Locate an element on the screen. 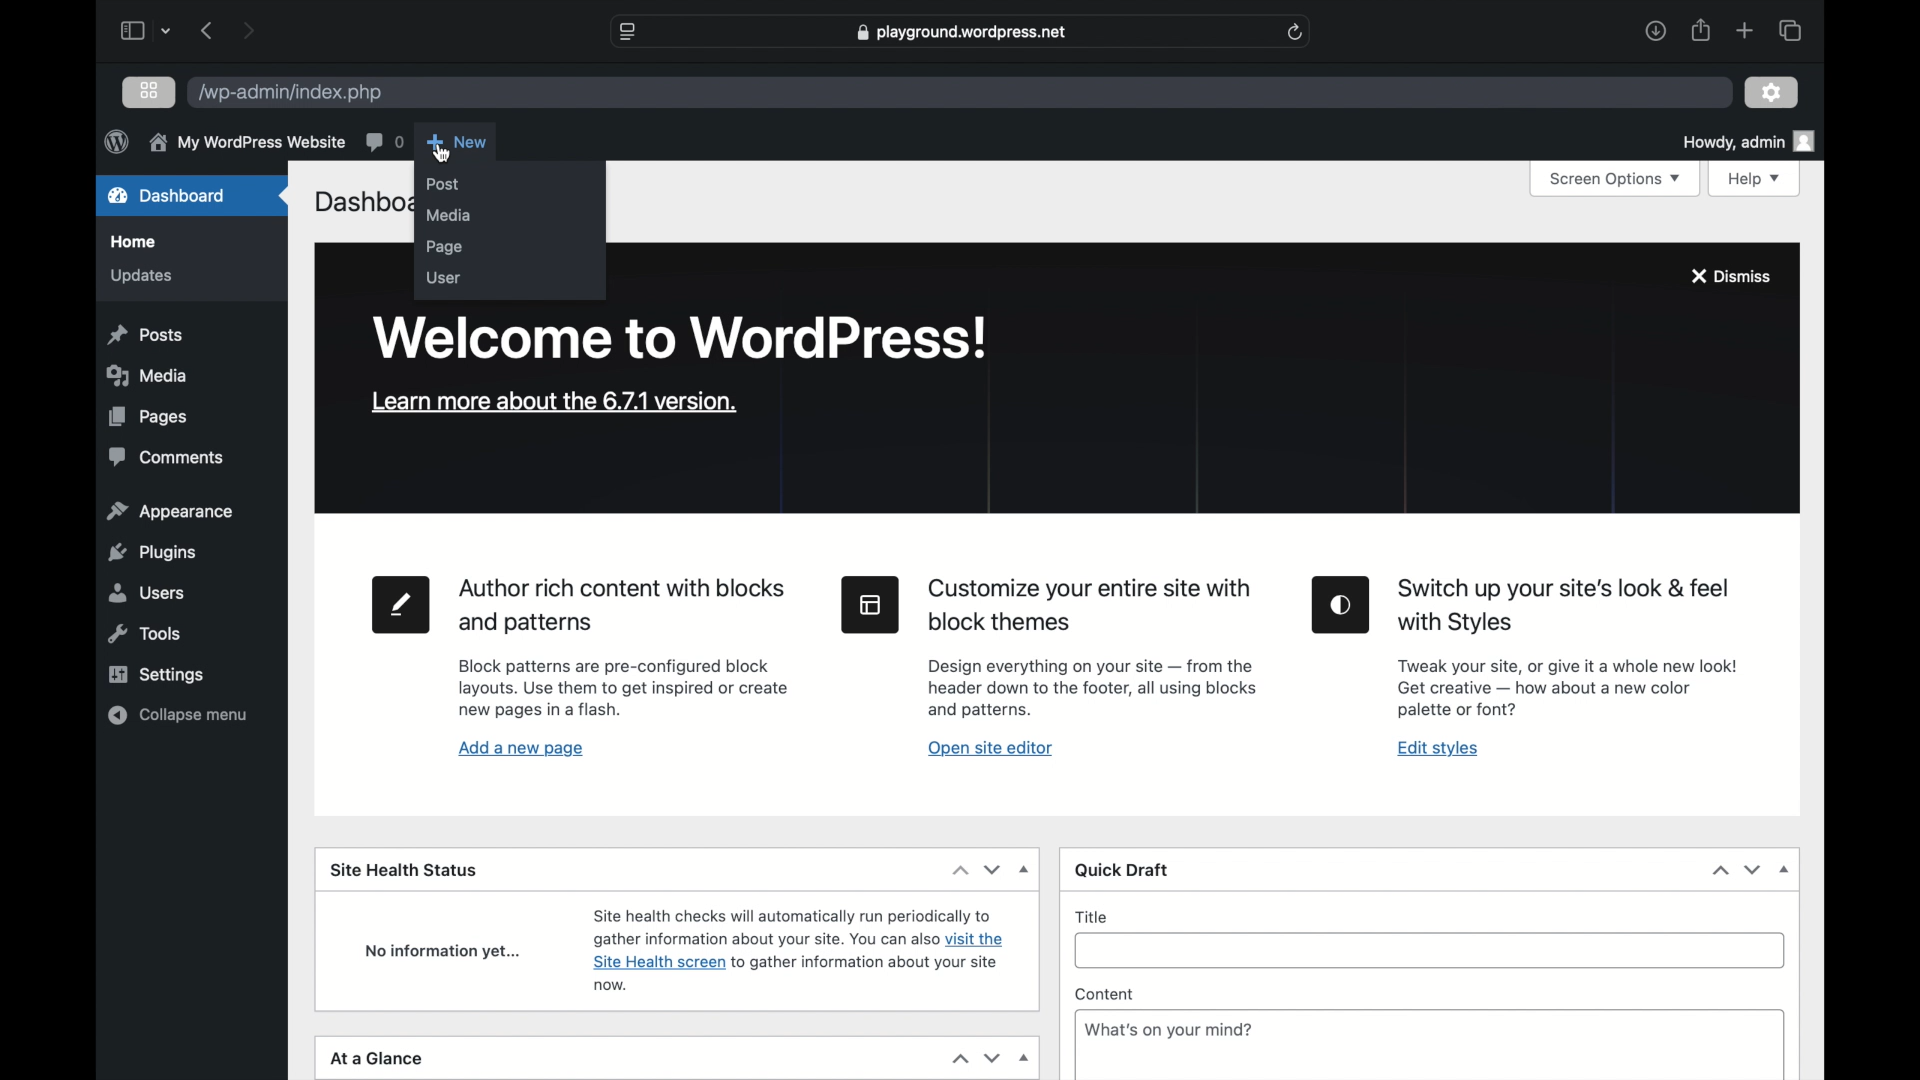  updates is located at coordinates (143, 277).